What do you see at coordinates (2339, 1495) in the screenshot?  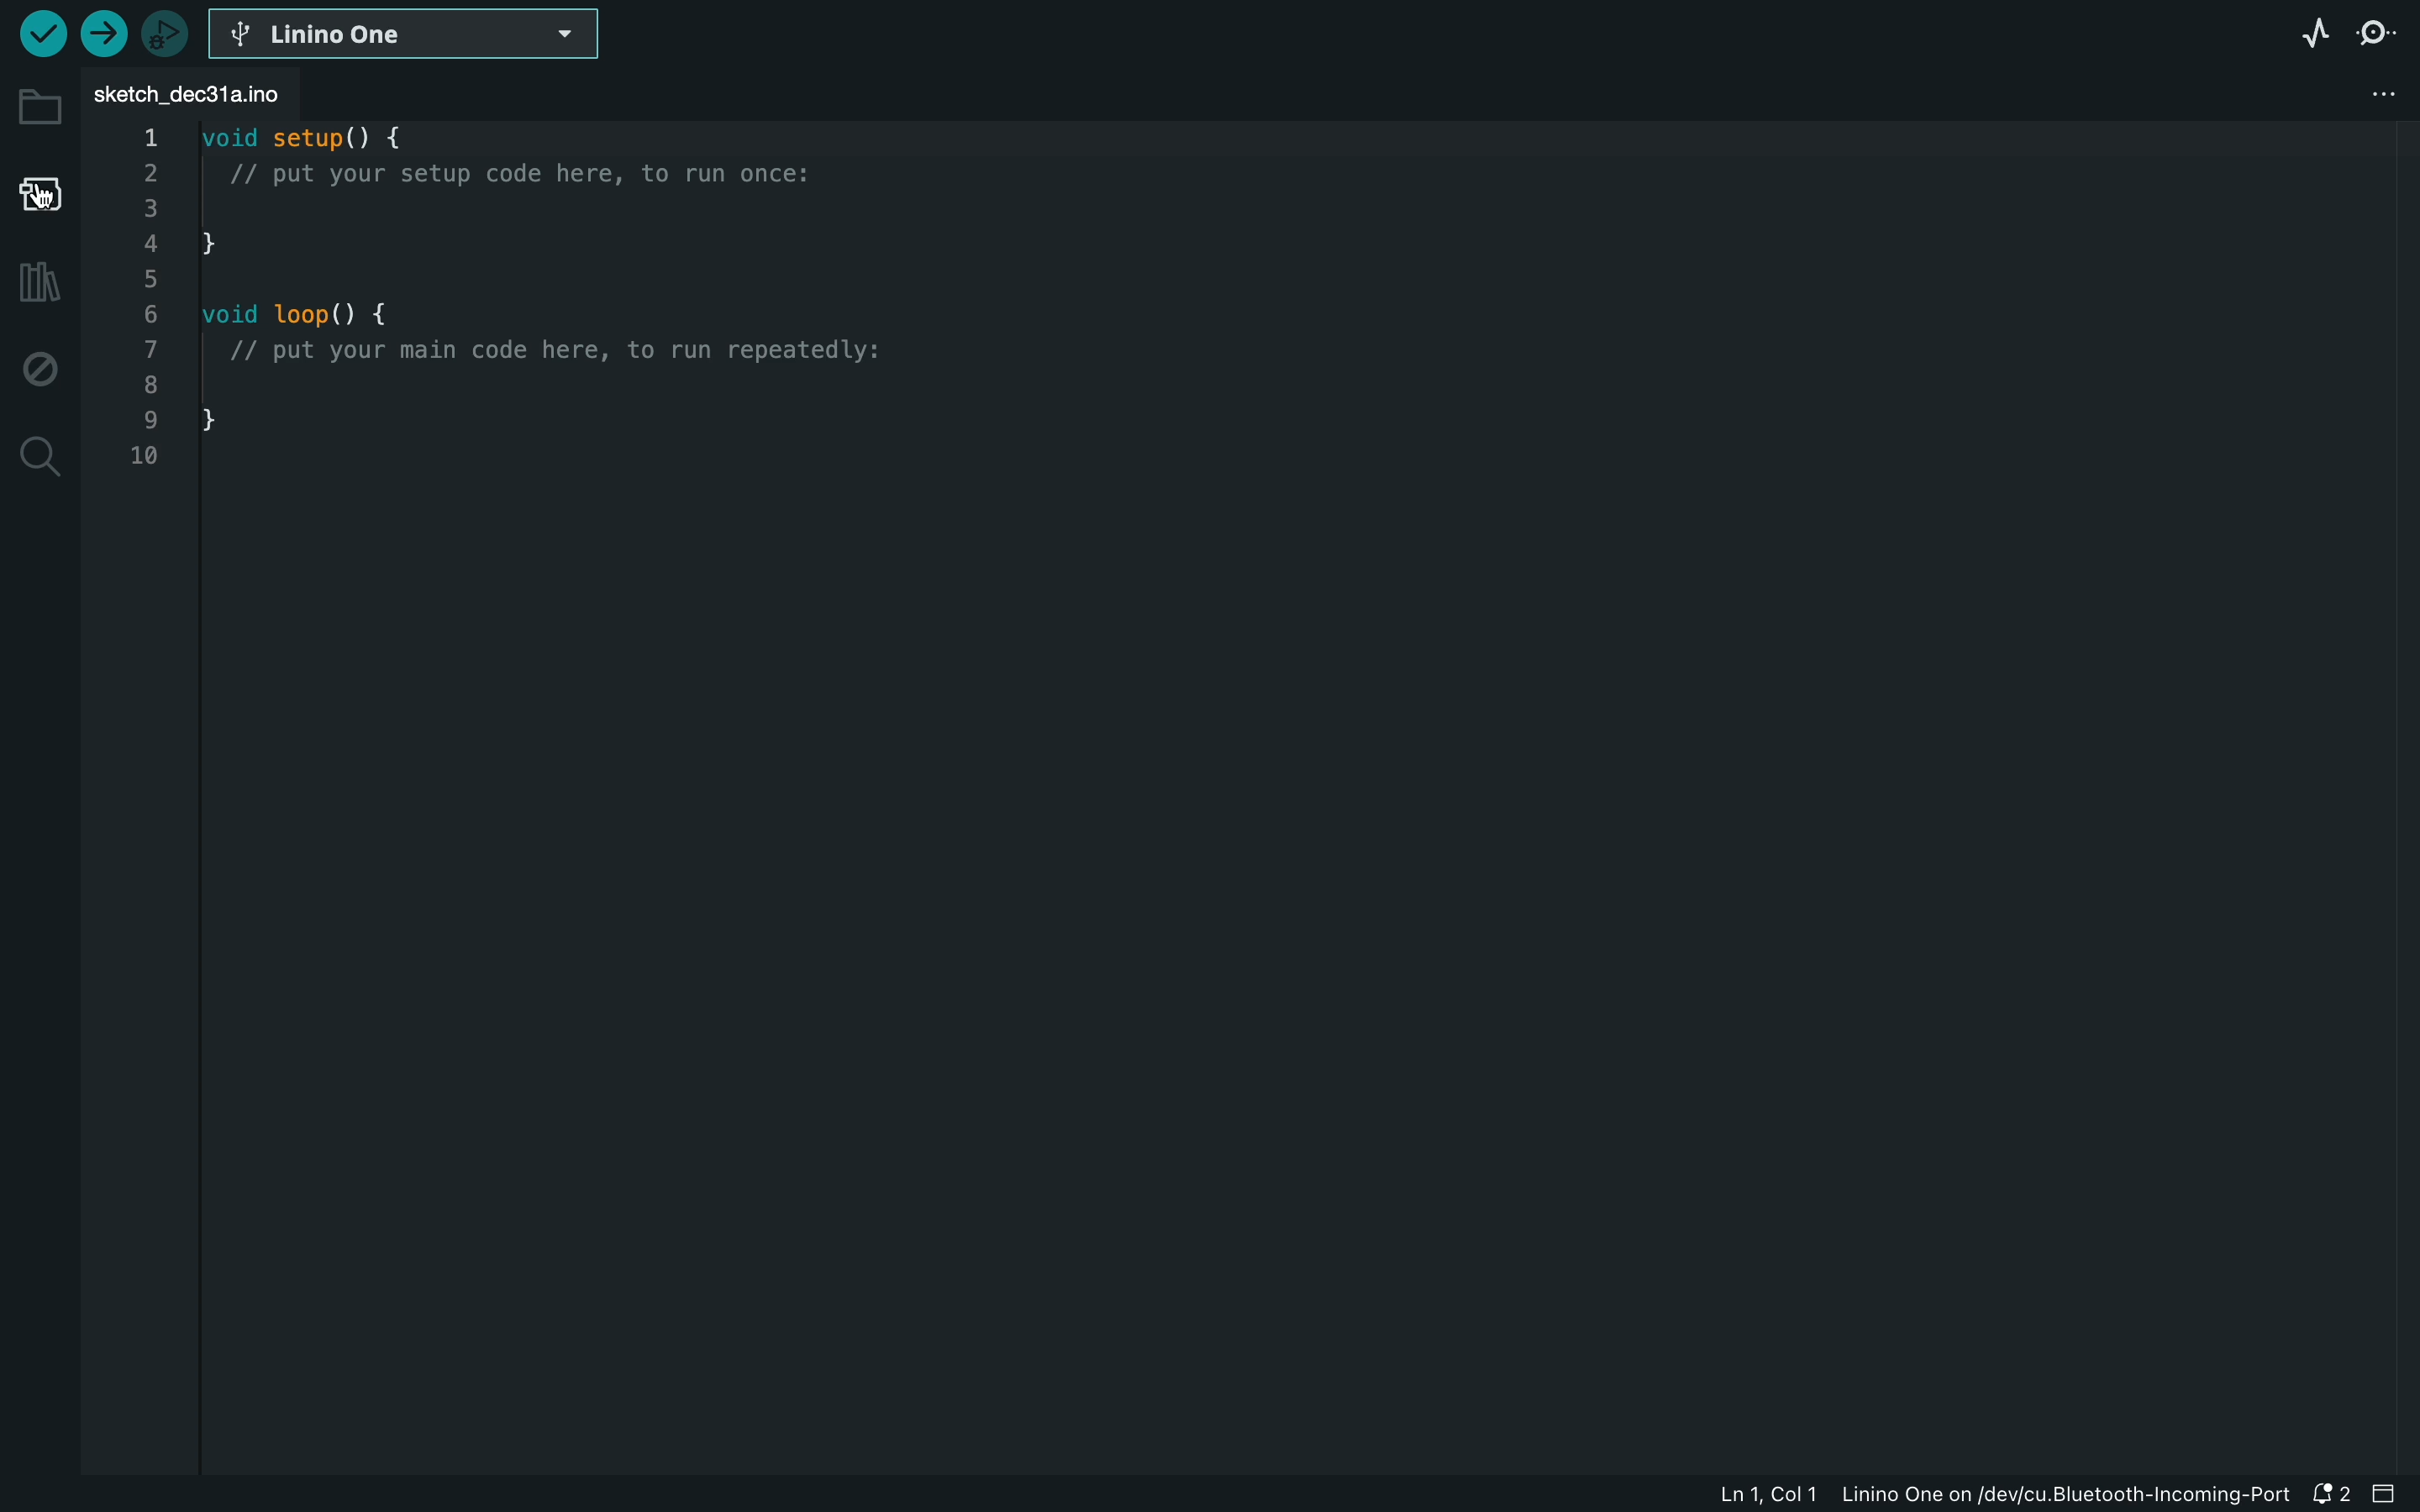 I see `notification` at bounding box center [2339, 1495].